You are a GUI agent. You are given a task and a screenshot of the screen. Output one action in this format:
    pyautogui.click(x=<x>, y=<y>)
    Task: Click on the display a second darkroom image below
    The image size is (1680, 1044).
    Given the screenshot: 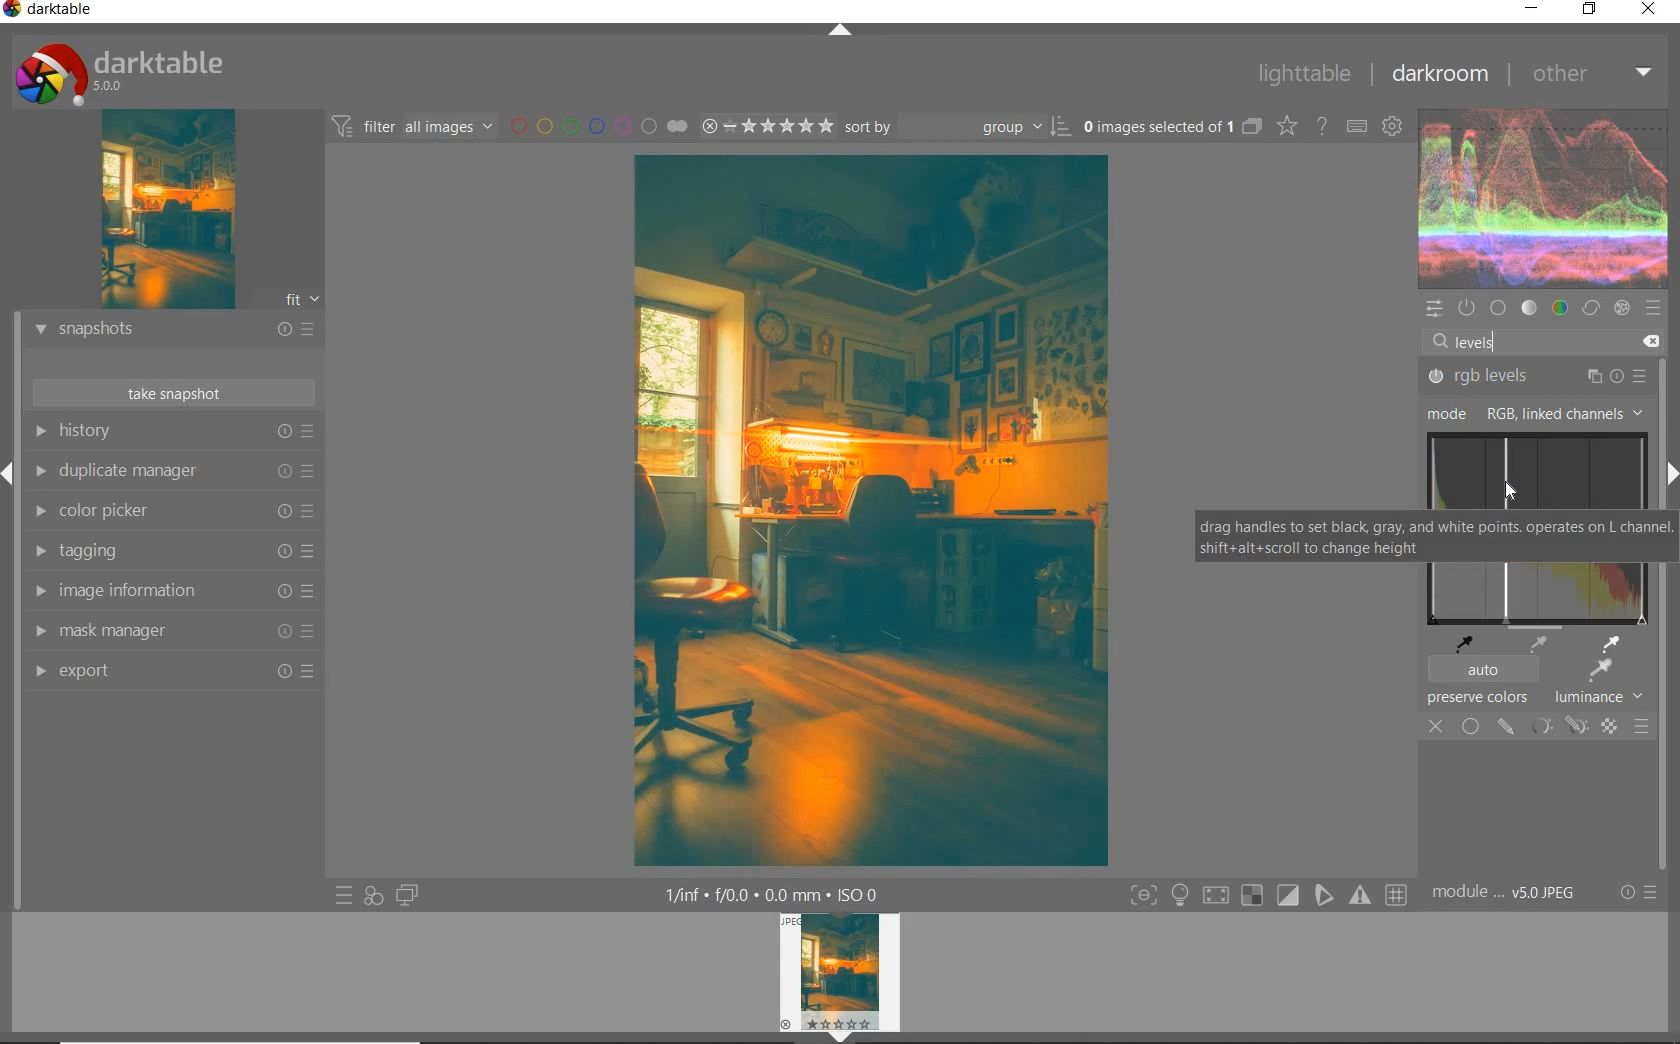 What is the action you would take?
    pyautogui.click(x=407, y=896)
    